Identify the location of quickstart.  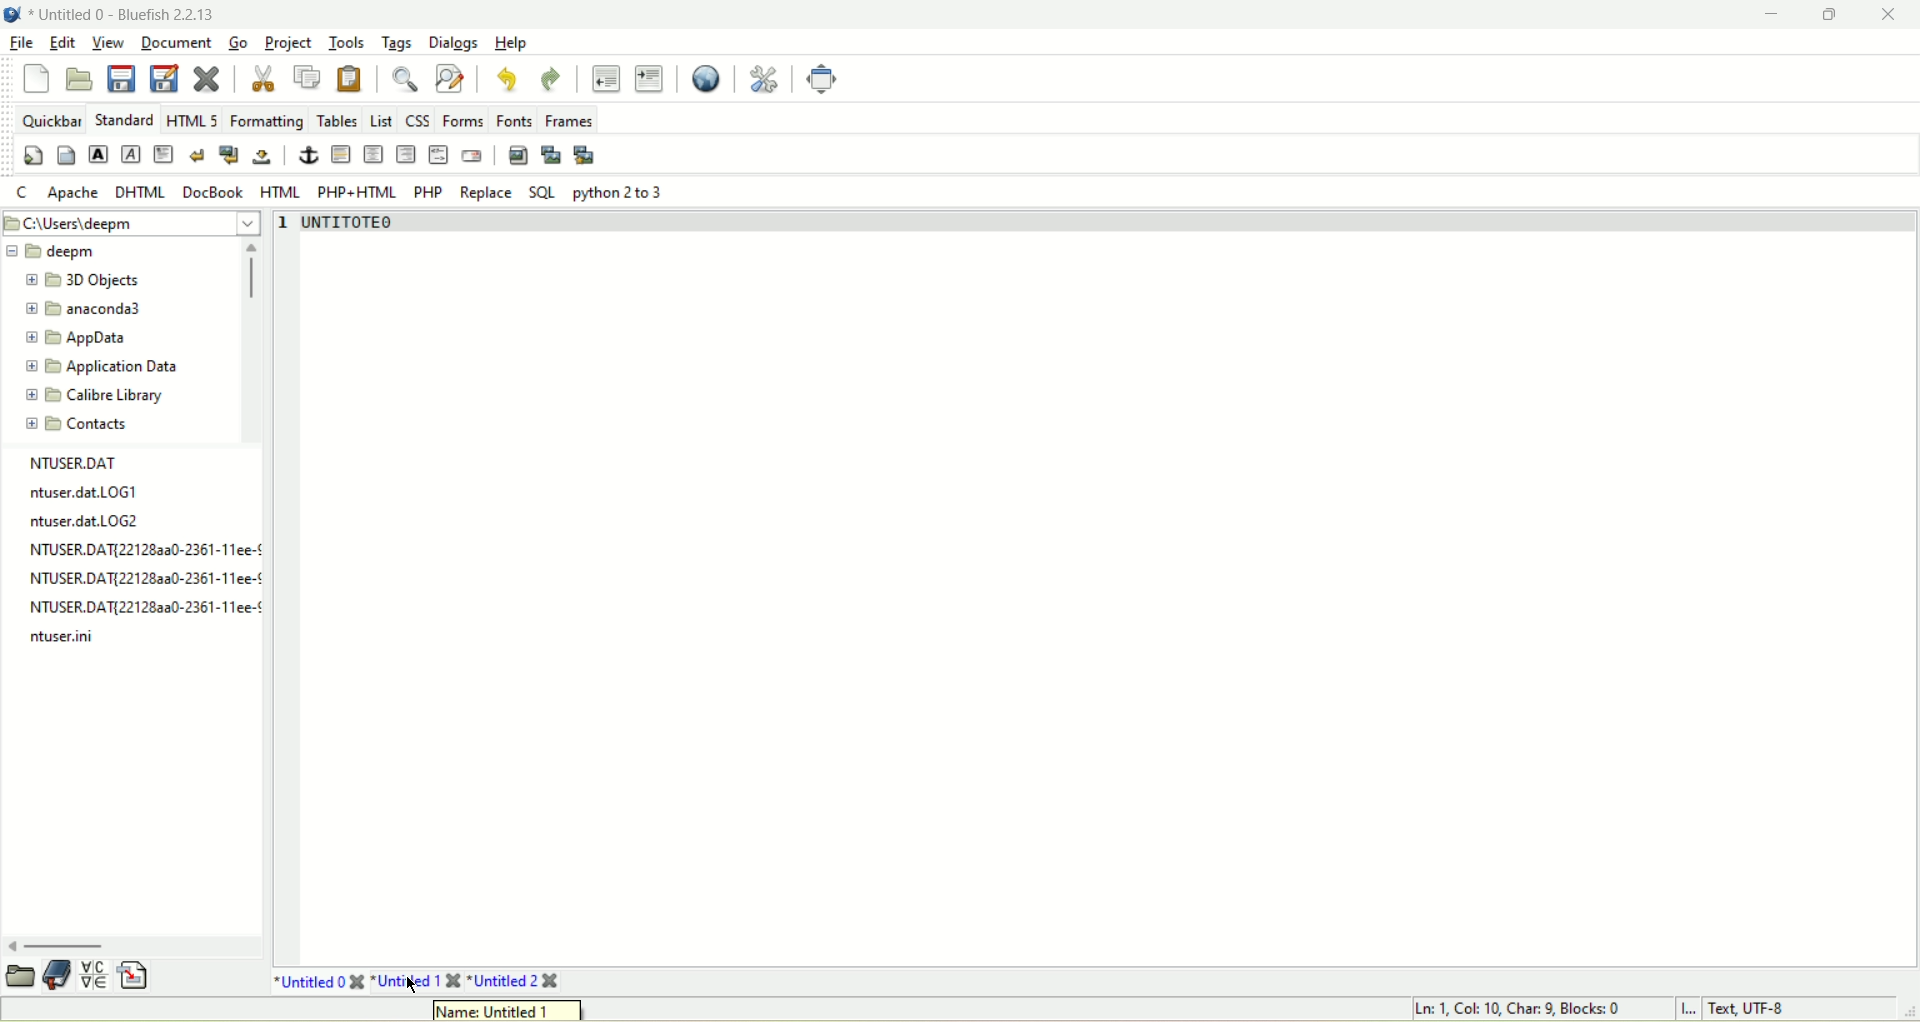
(30, 157).